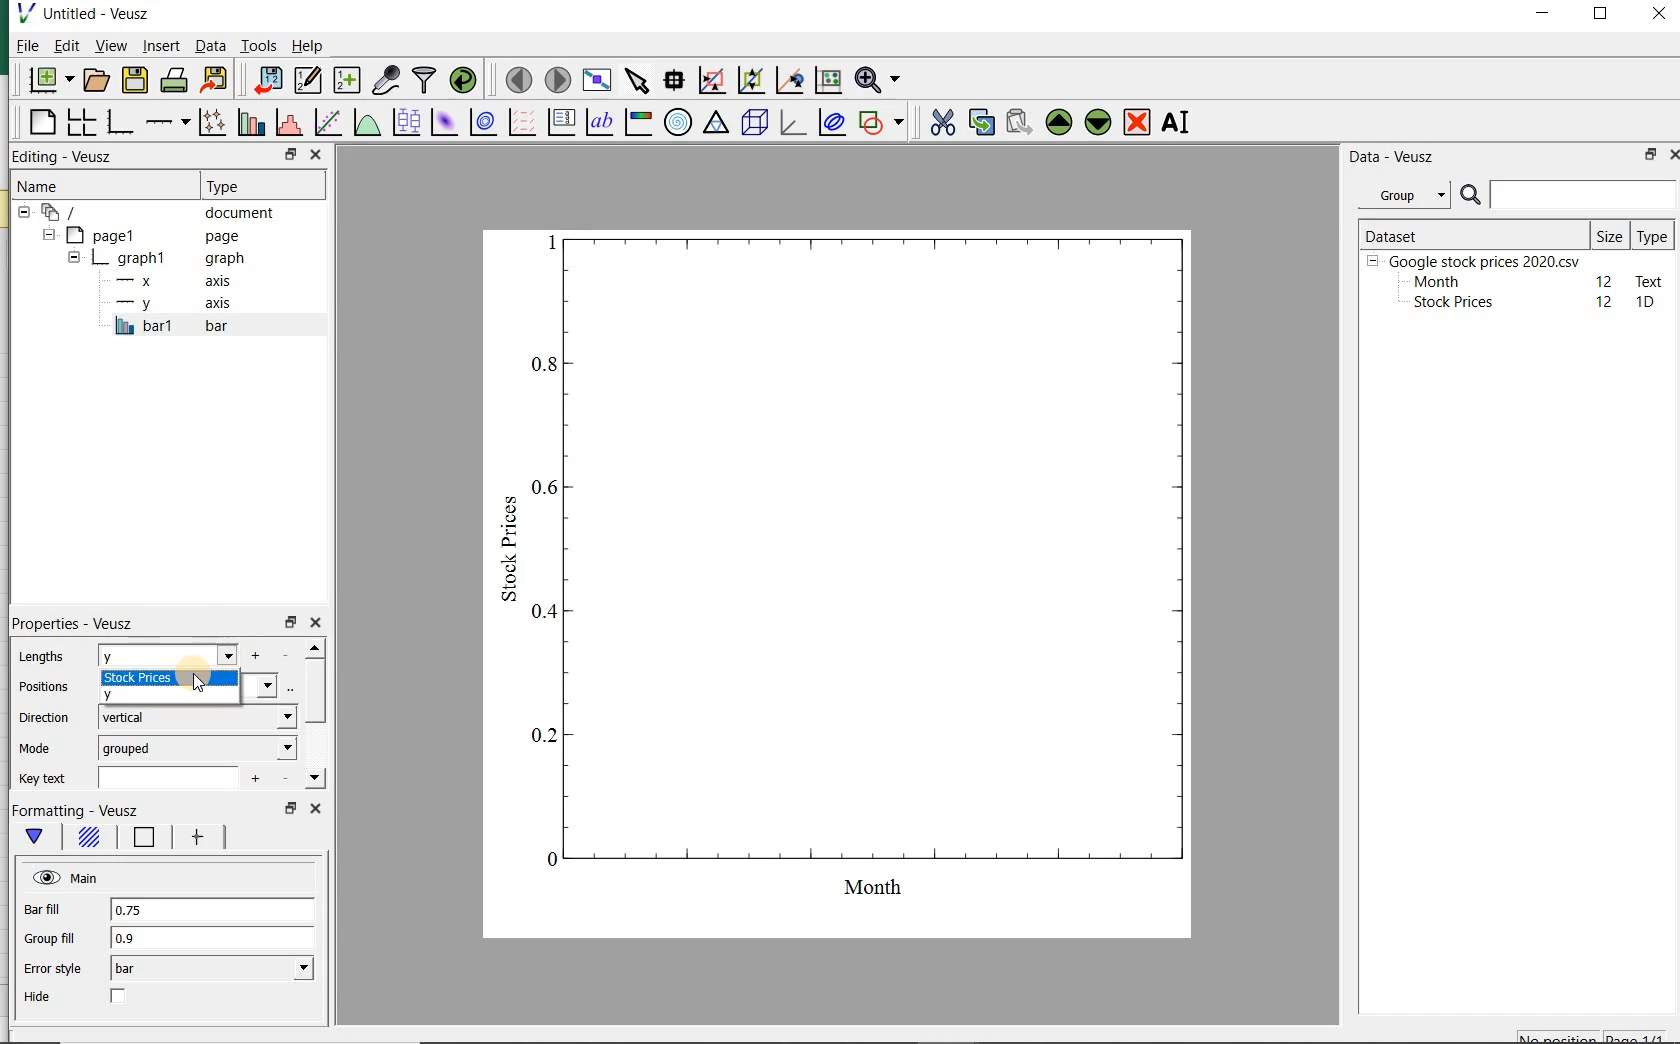  Describe the element at coordinates (881, 81) in the screenshot. I see `zoom function menus` at that location.